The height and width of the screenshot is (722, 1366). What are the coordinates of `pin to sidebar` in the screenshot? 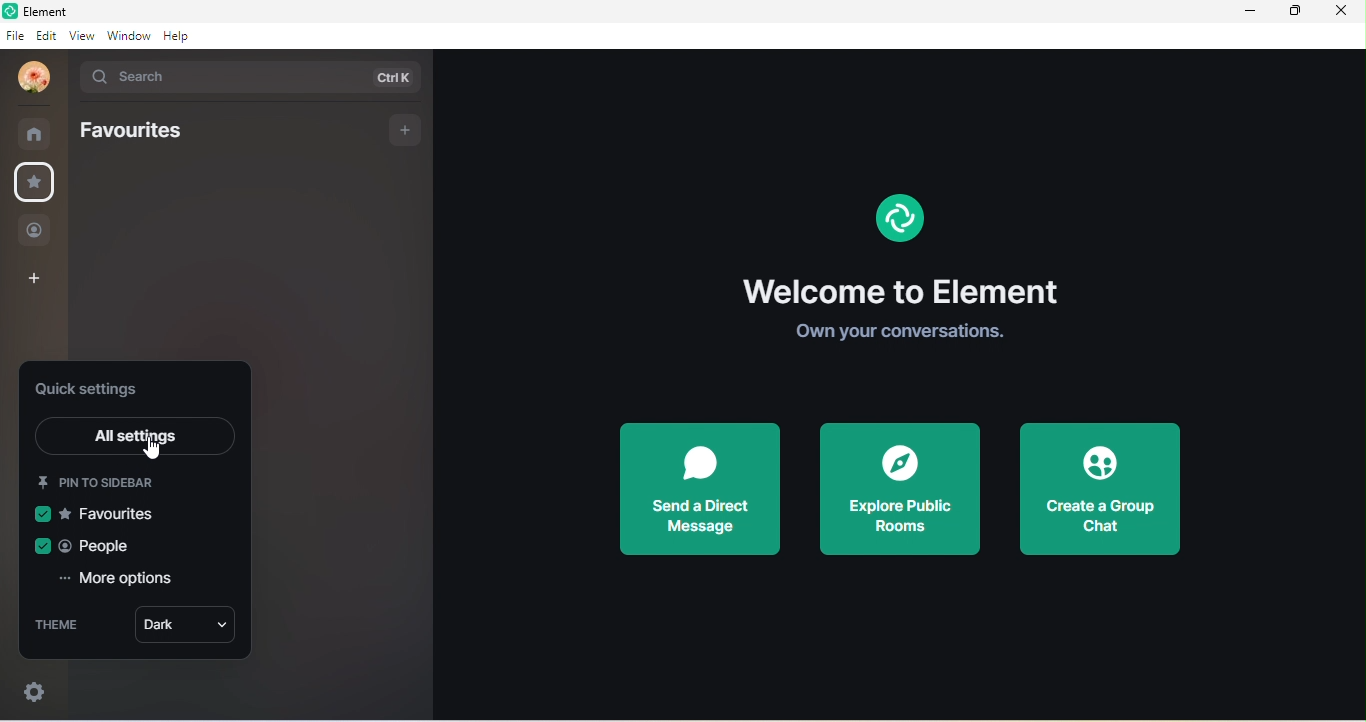 It's located at (102, 484).